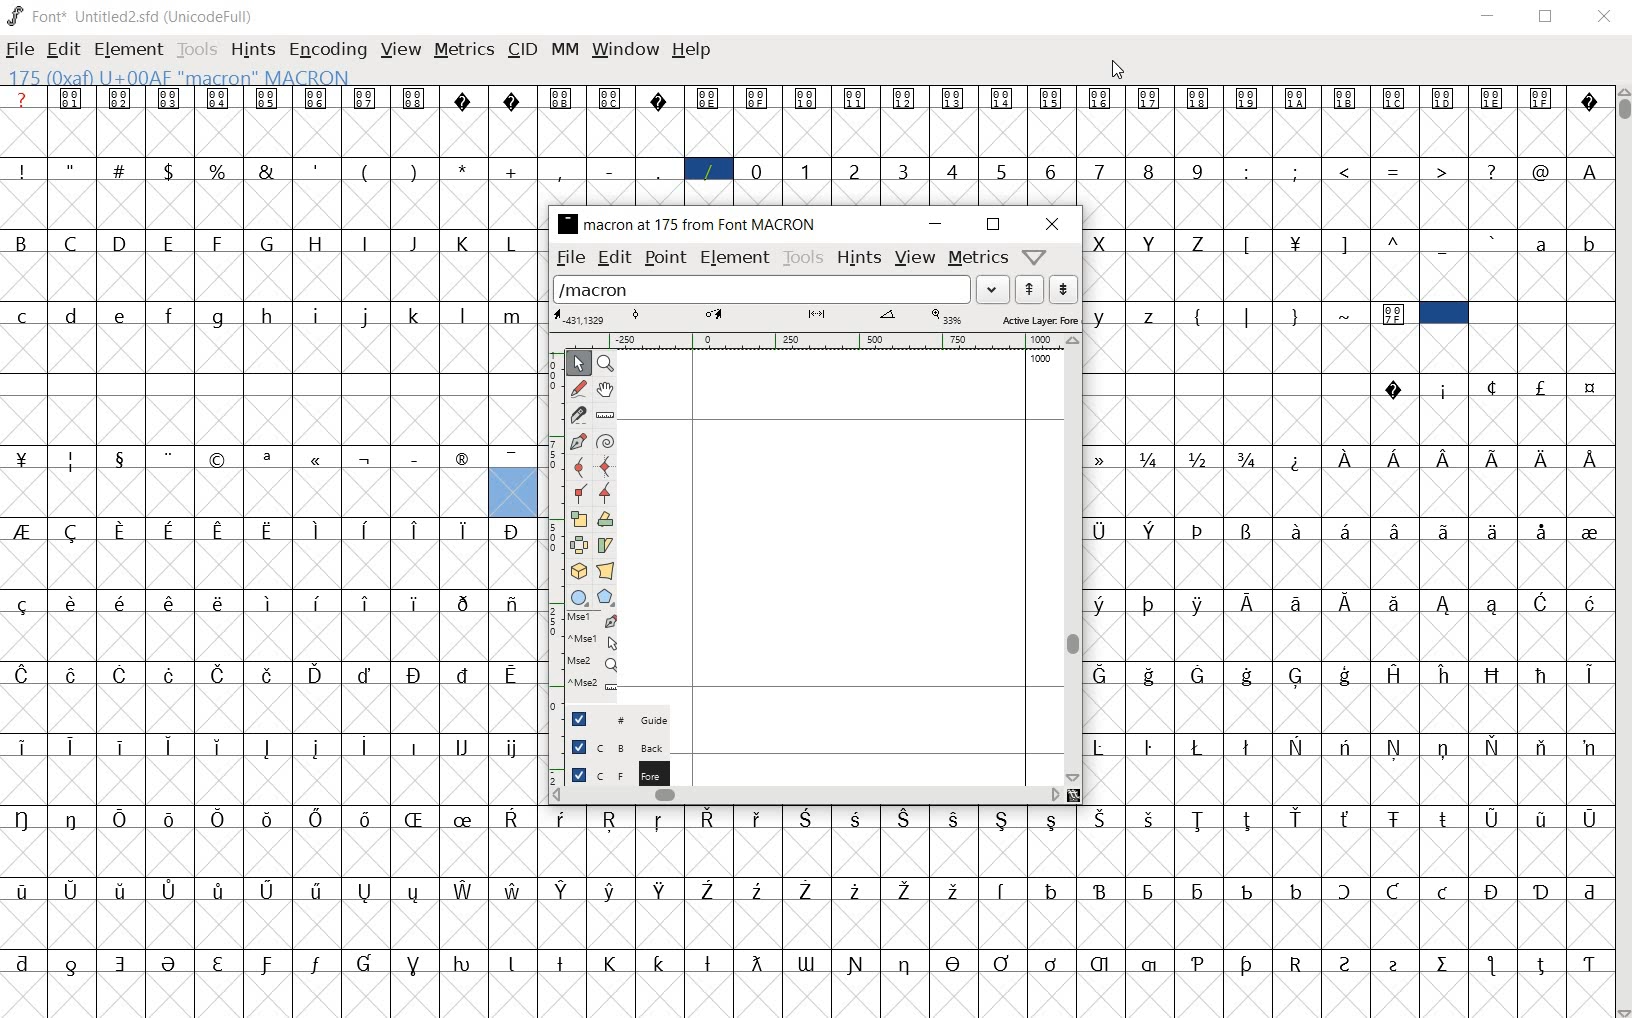  Describe the element at coordinates (1099, 961) in the screenshot. I see `Symbol` at that location.